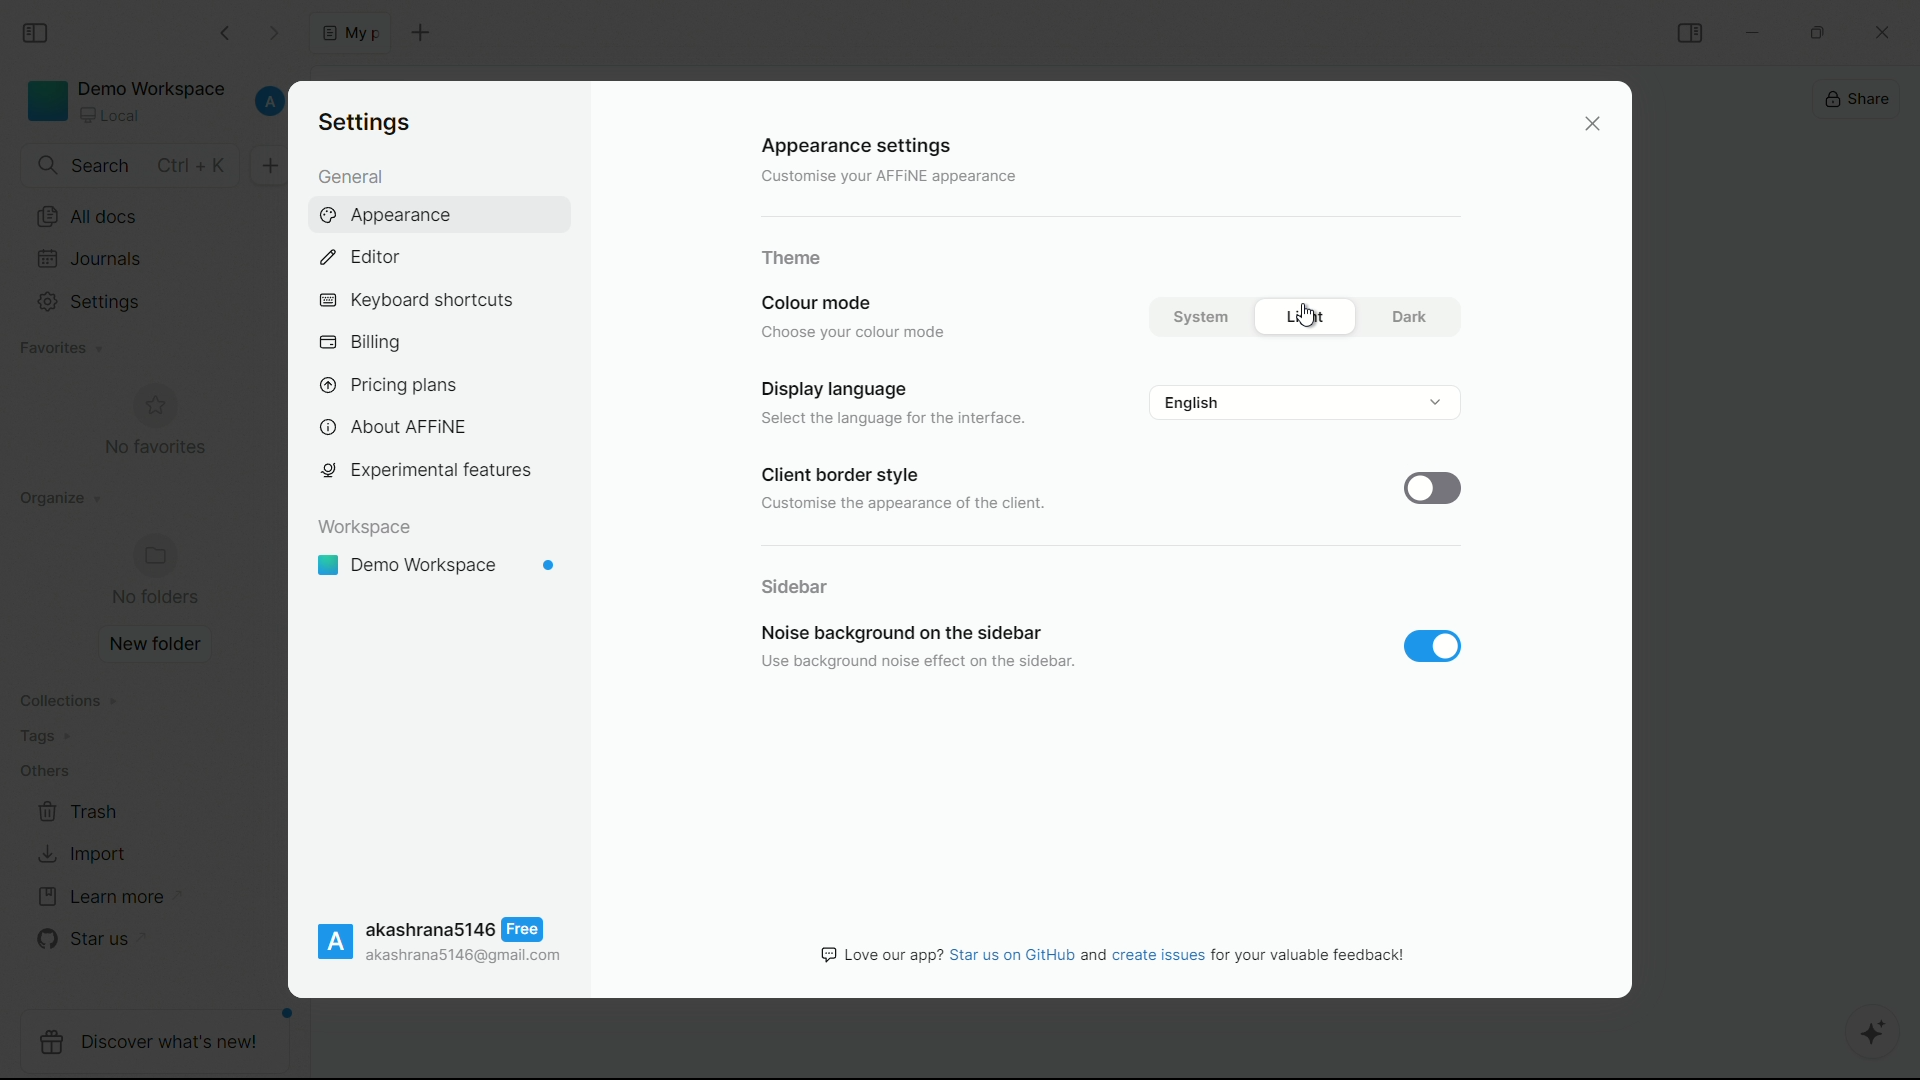 The image size is (1920, 1080). What do you see at coordinates (1751, 31) in the screenshot?
I see `minimize` at bounding box center [1751, 31].